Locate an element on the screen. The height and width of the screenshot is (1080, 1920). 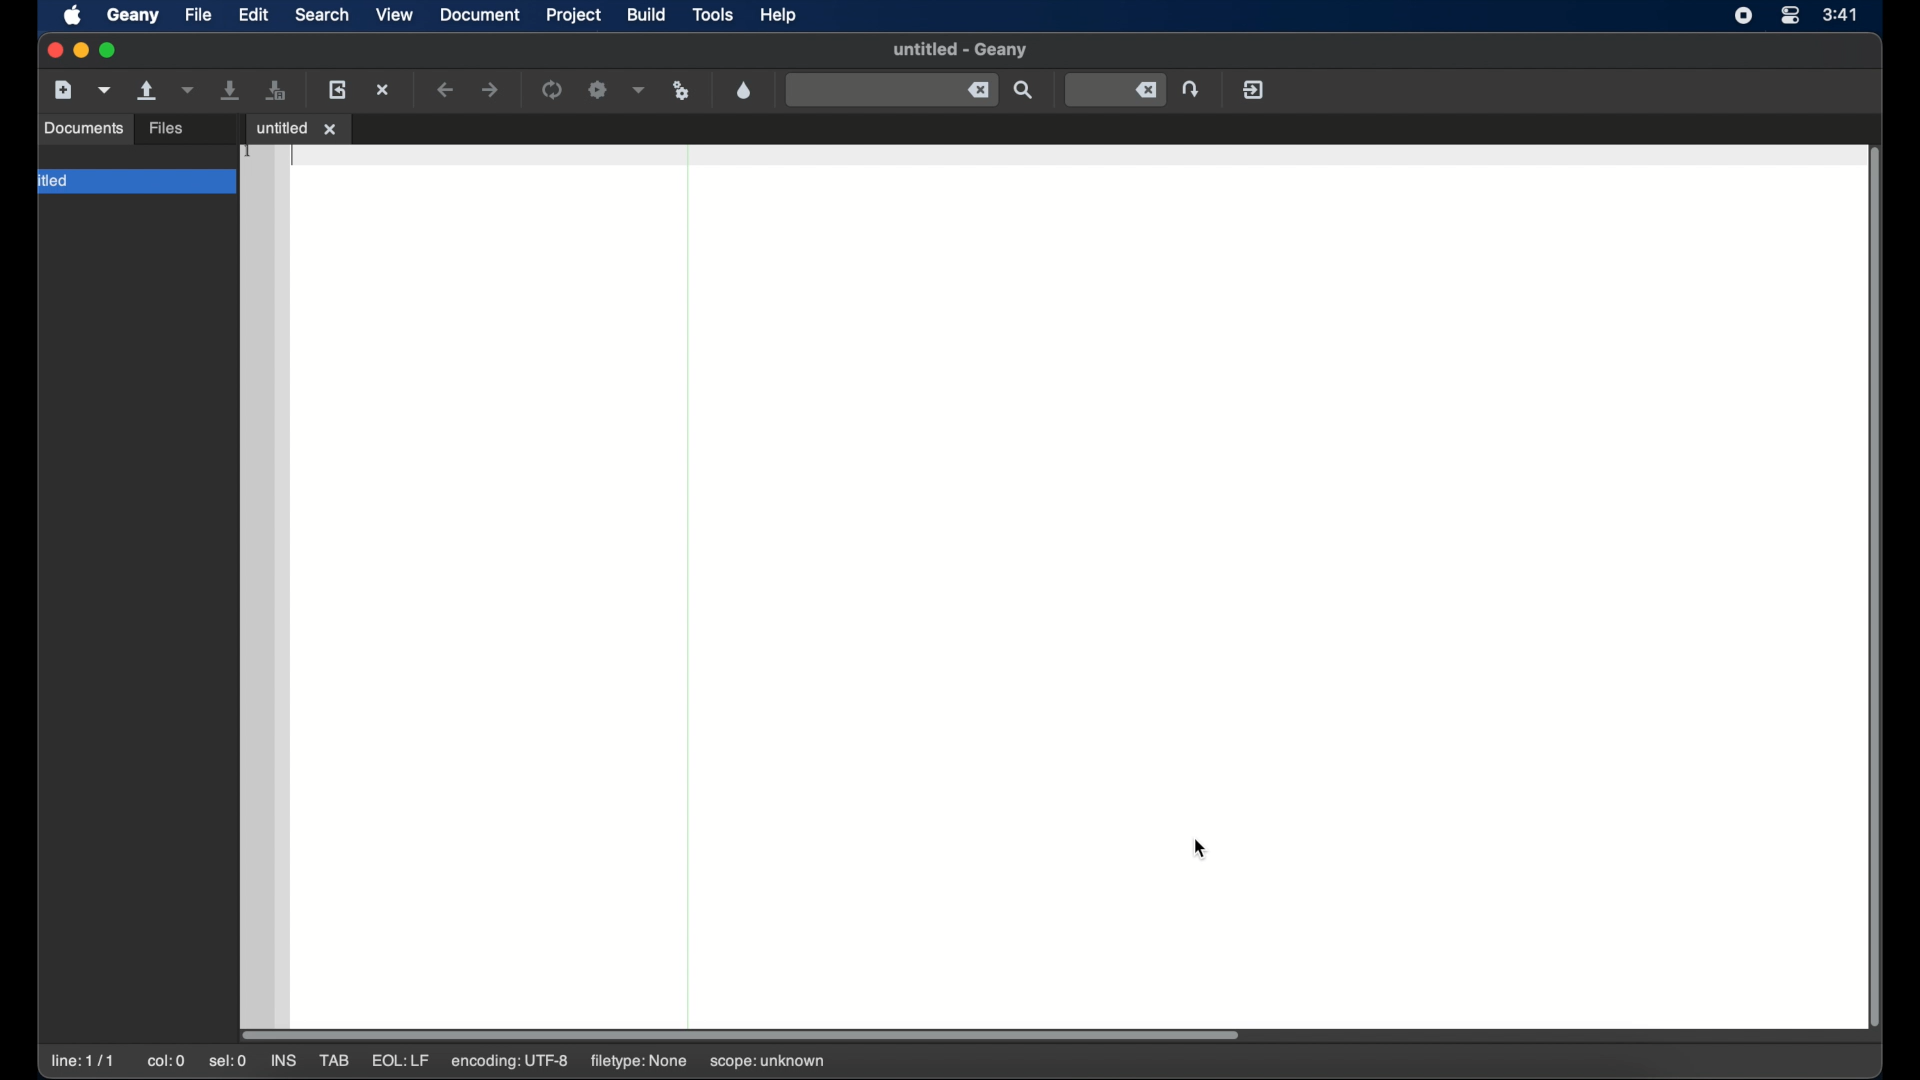
open an existing file is located at coordinates (149, 91).